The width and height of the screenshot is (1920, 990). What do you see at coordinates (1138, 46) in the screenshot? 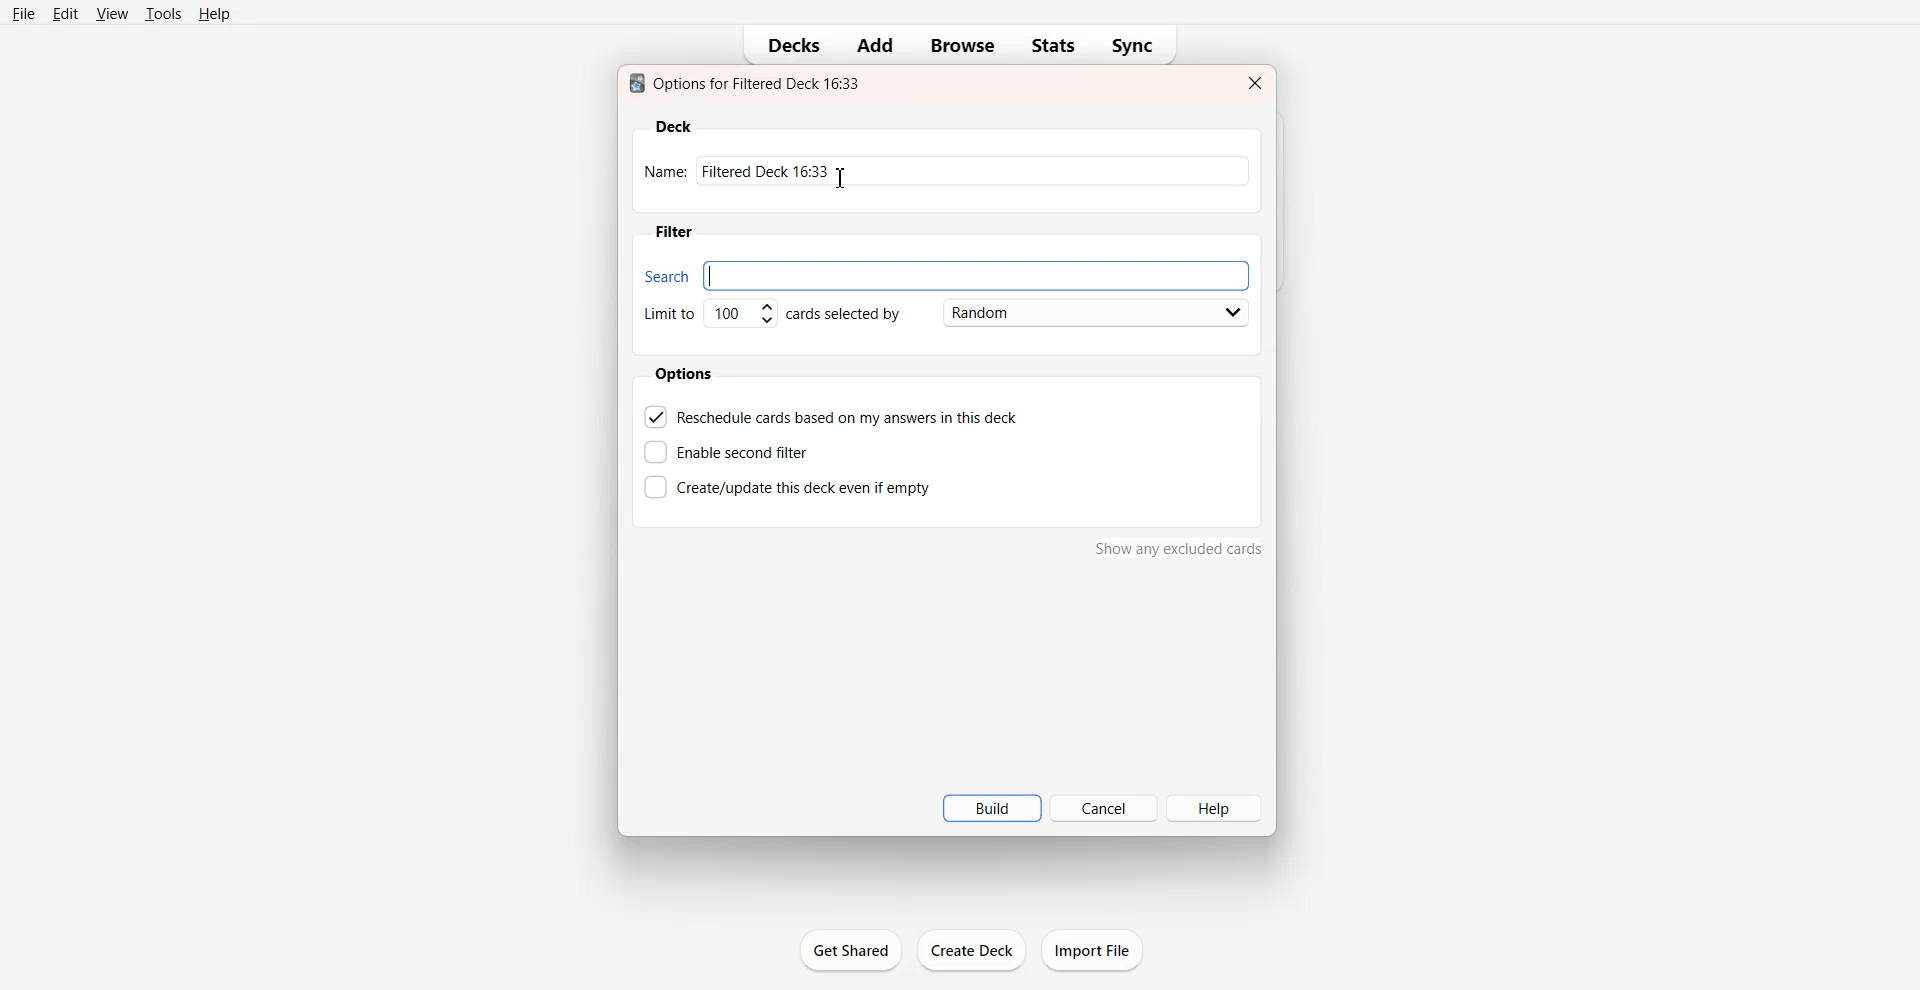
I see `Sync` at bounding box center [1138, 46].